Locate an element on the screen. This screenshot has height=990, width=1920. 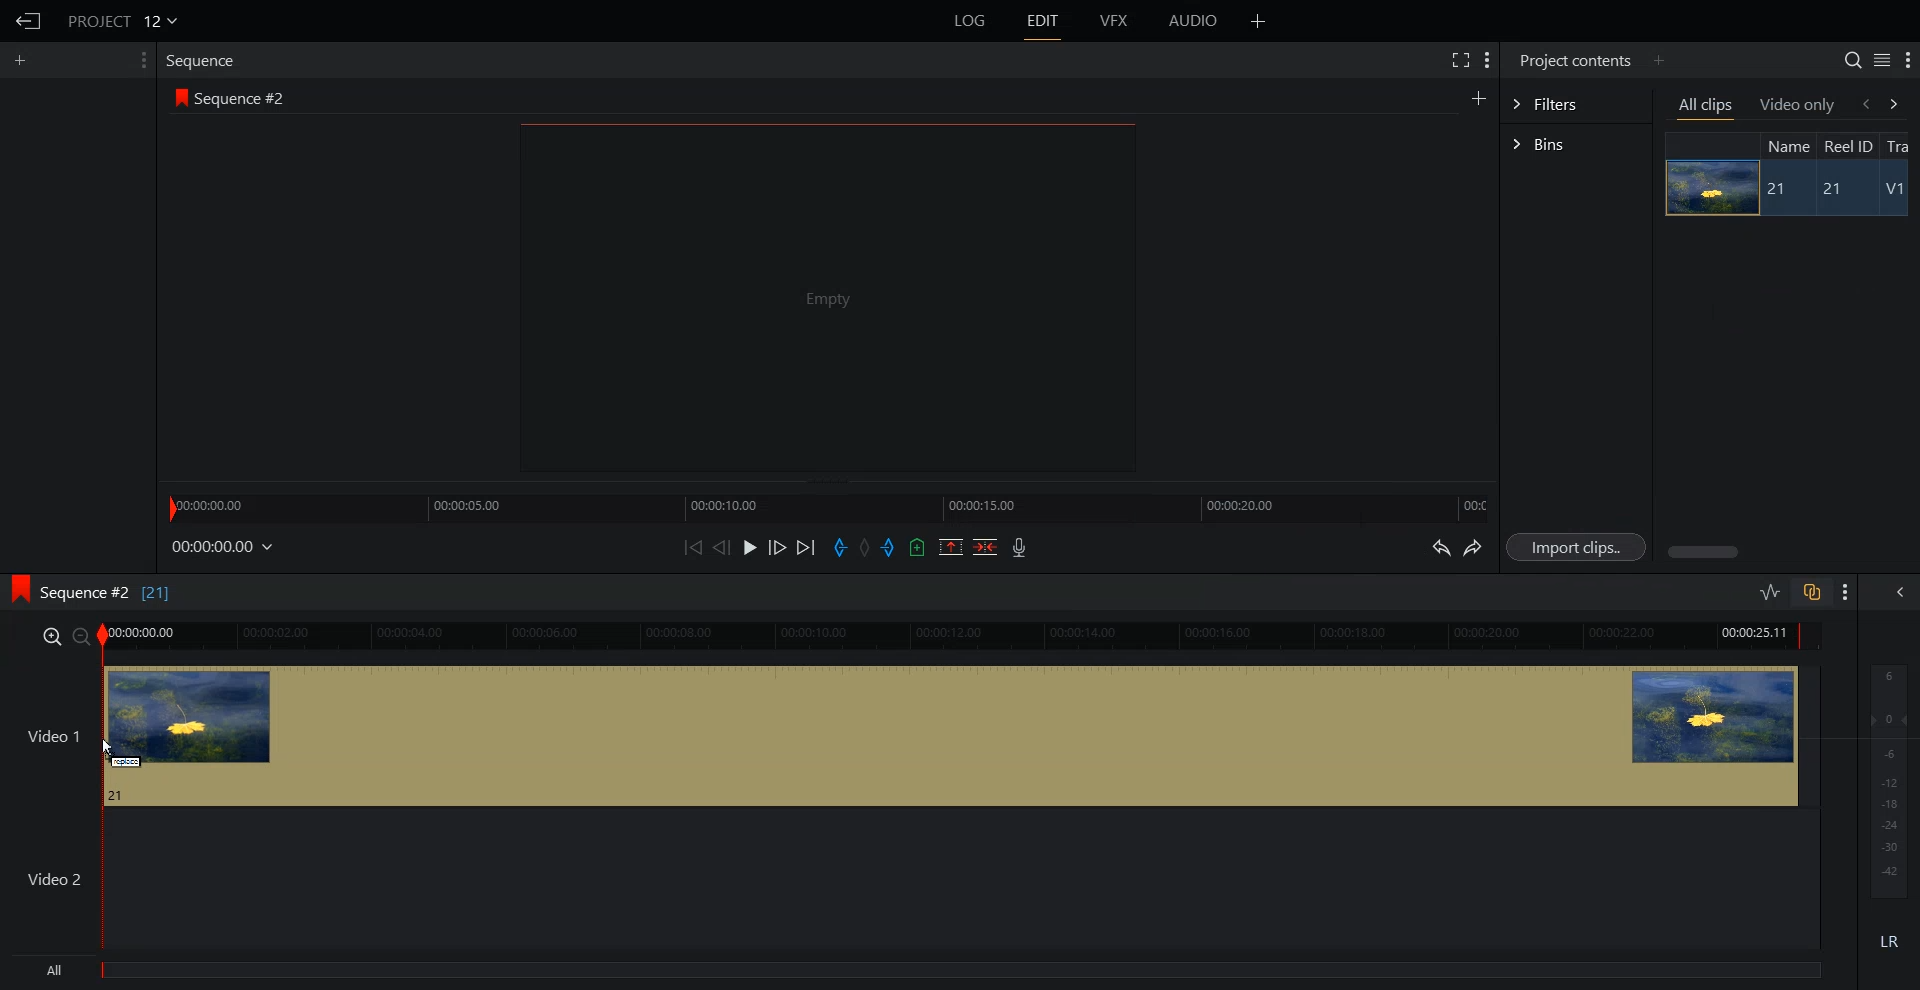
Add an out mark at the current position is located at coordinates (890, 546).